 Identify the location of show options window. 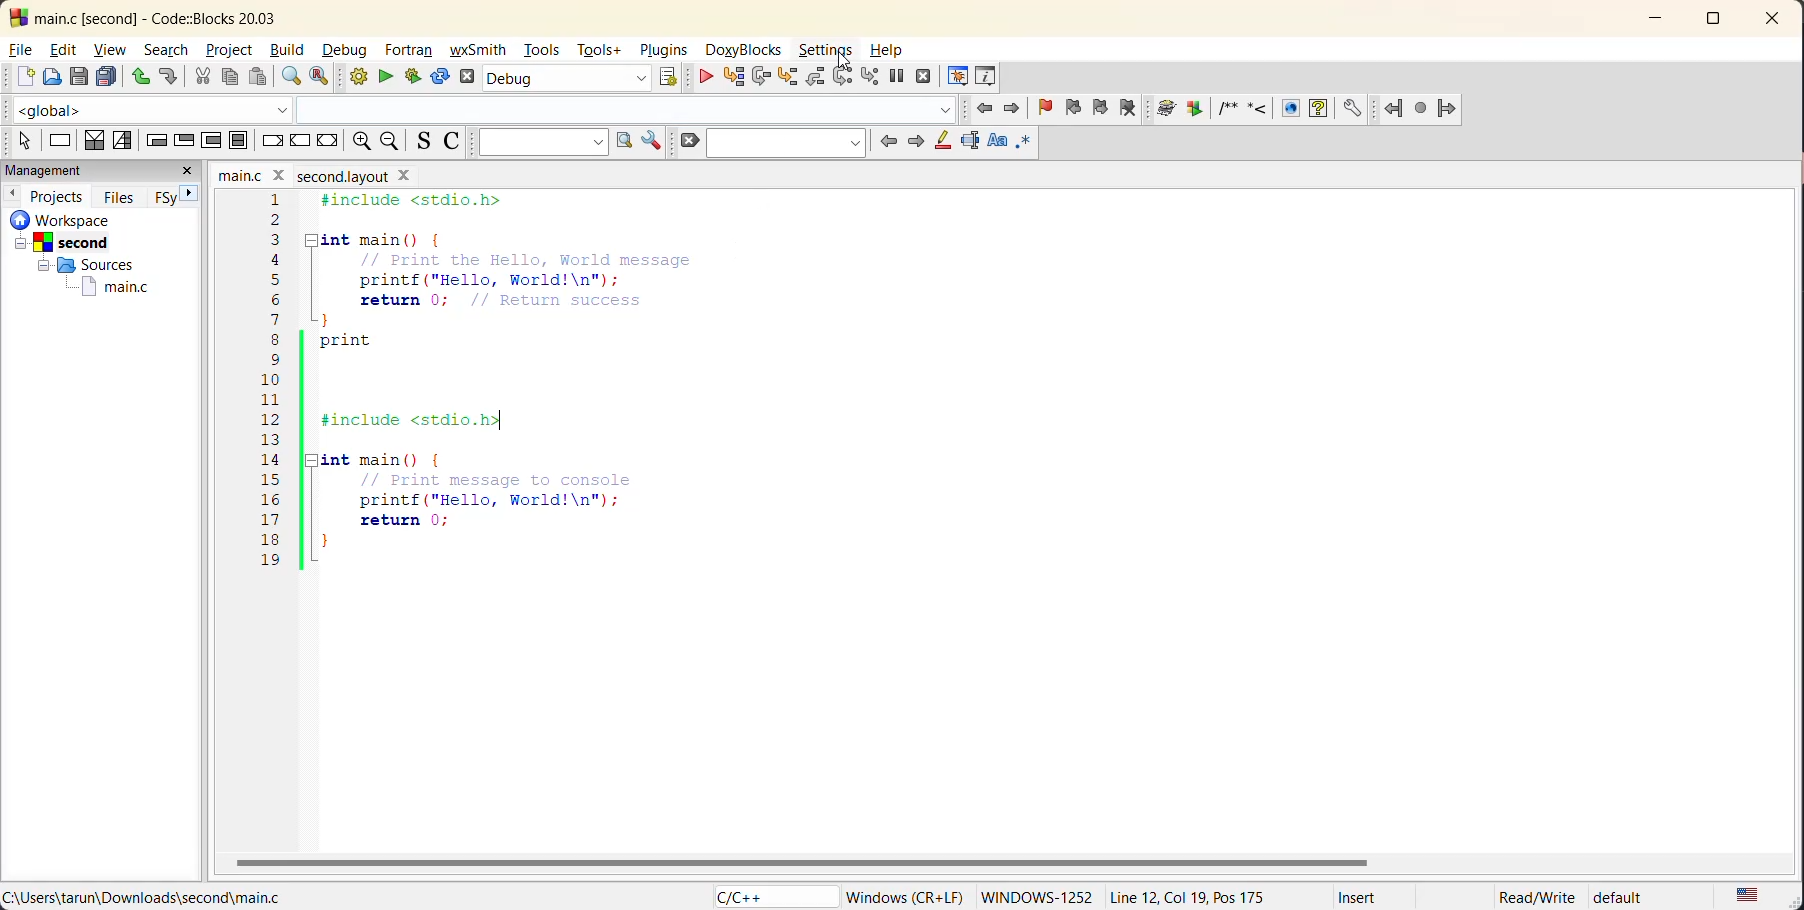
(653, 142).